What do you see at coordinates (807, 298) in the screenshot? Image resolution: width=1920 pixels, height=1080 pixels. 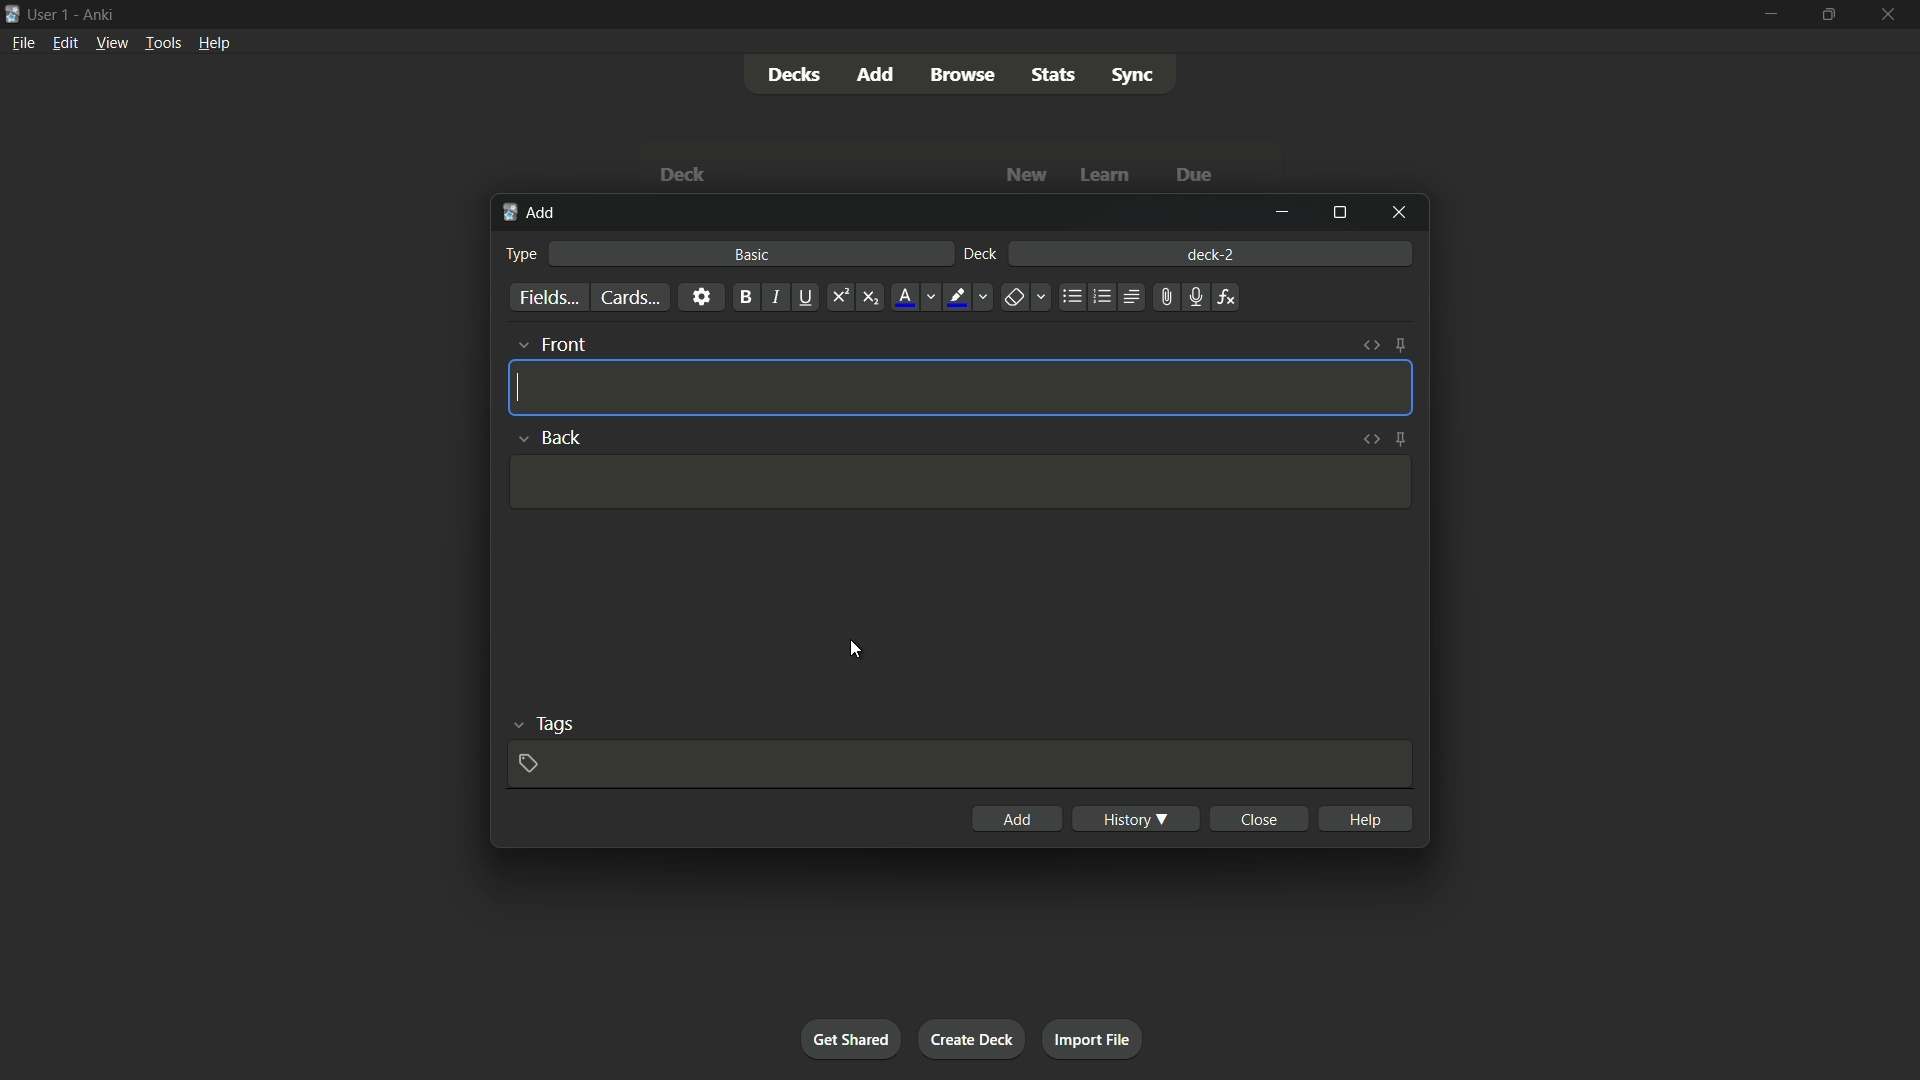 I see `underline` at bounding box center [807, 298].